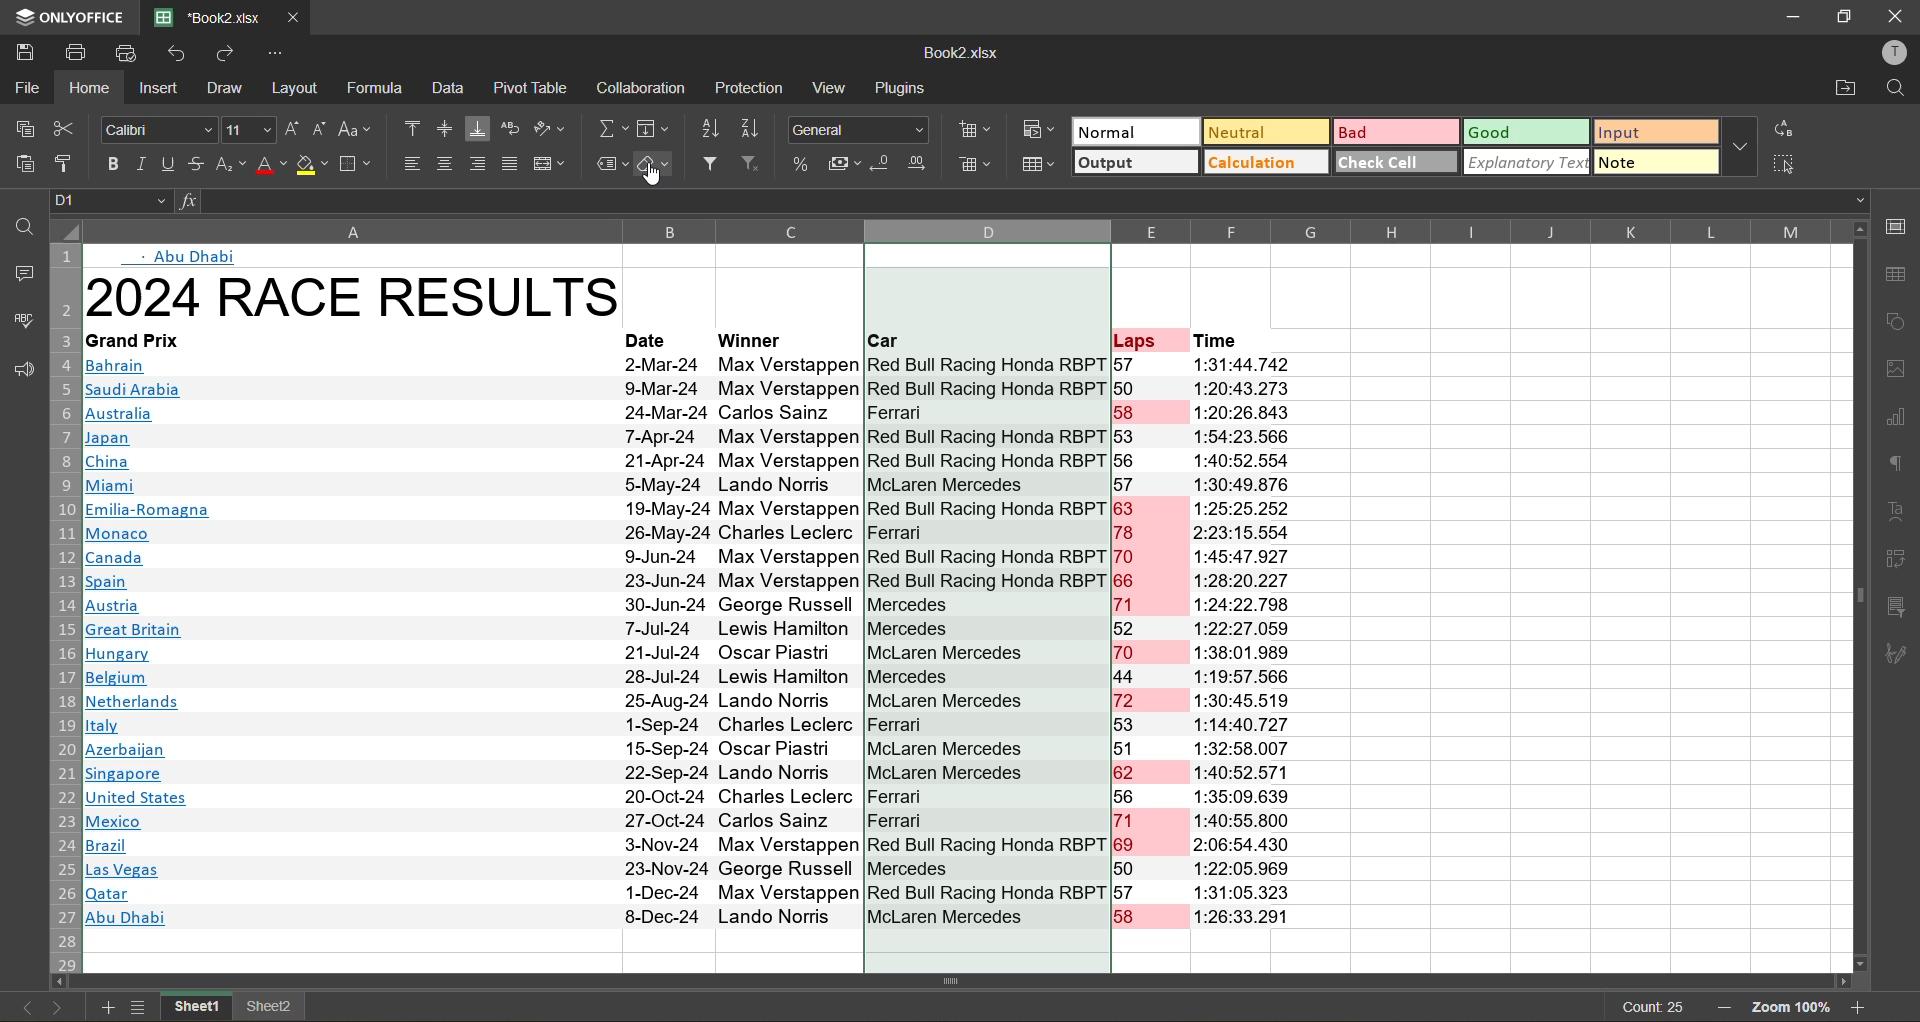 The height and width of the screenshot is (1022, 1920). Describe the element at coordinates (696, 894) in the screenshot. I see `|Qatar 1-Dec-24 Max Verstappen Red Bull Racing Honda RBr 1 of 1:31:00.323` at that location.